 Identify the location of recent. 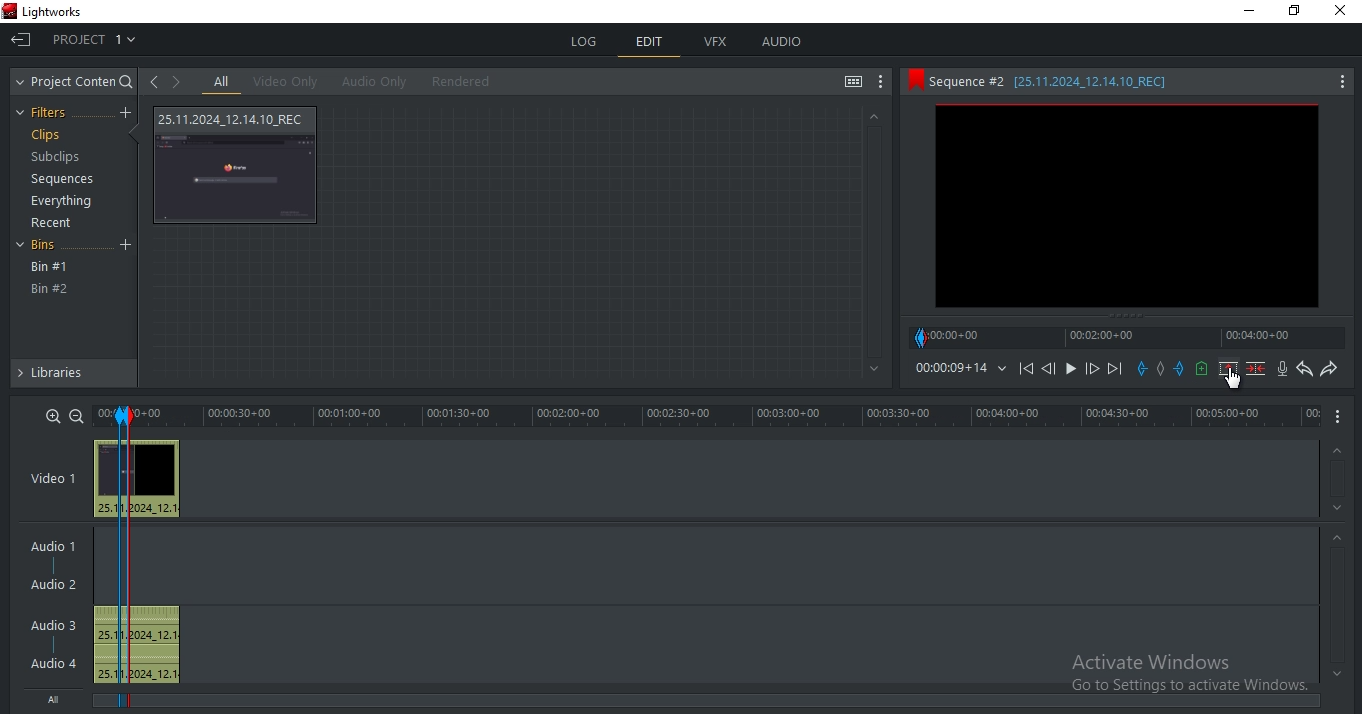
(54, 223).